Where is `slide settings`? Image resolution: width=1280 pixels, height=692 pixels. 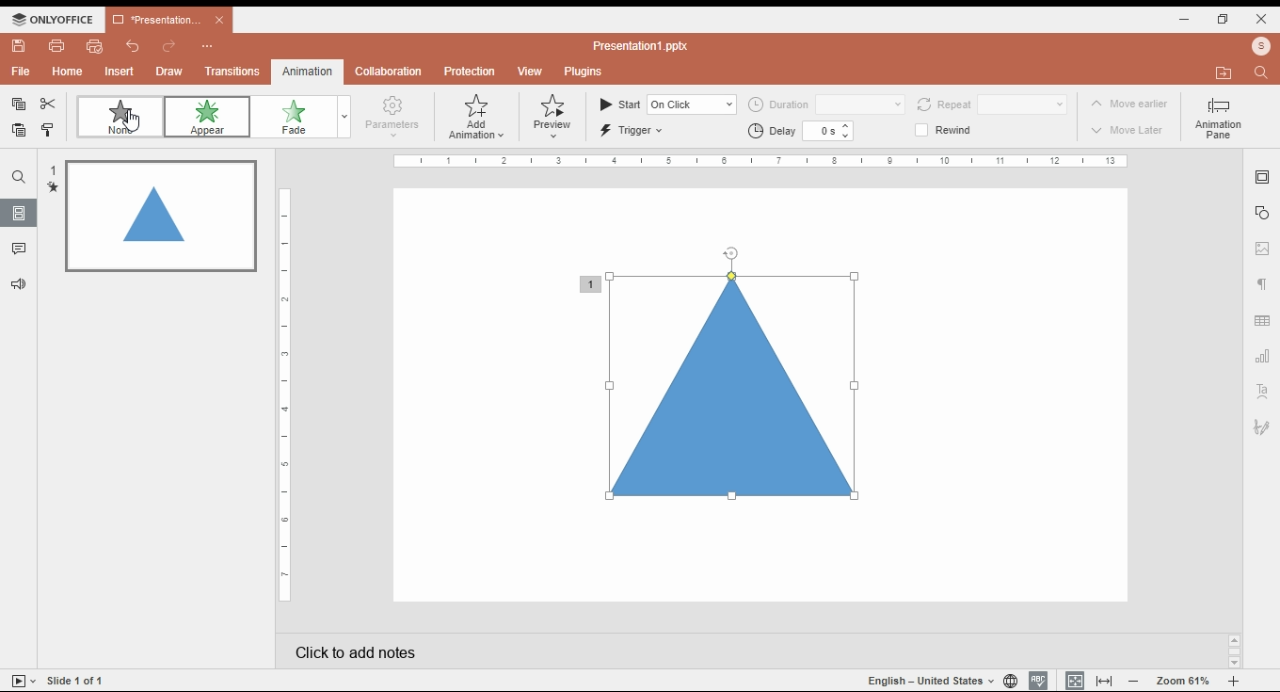
slide settings is located at coordinates (1263, 178).